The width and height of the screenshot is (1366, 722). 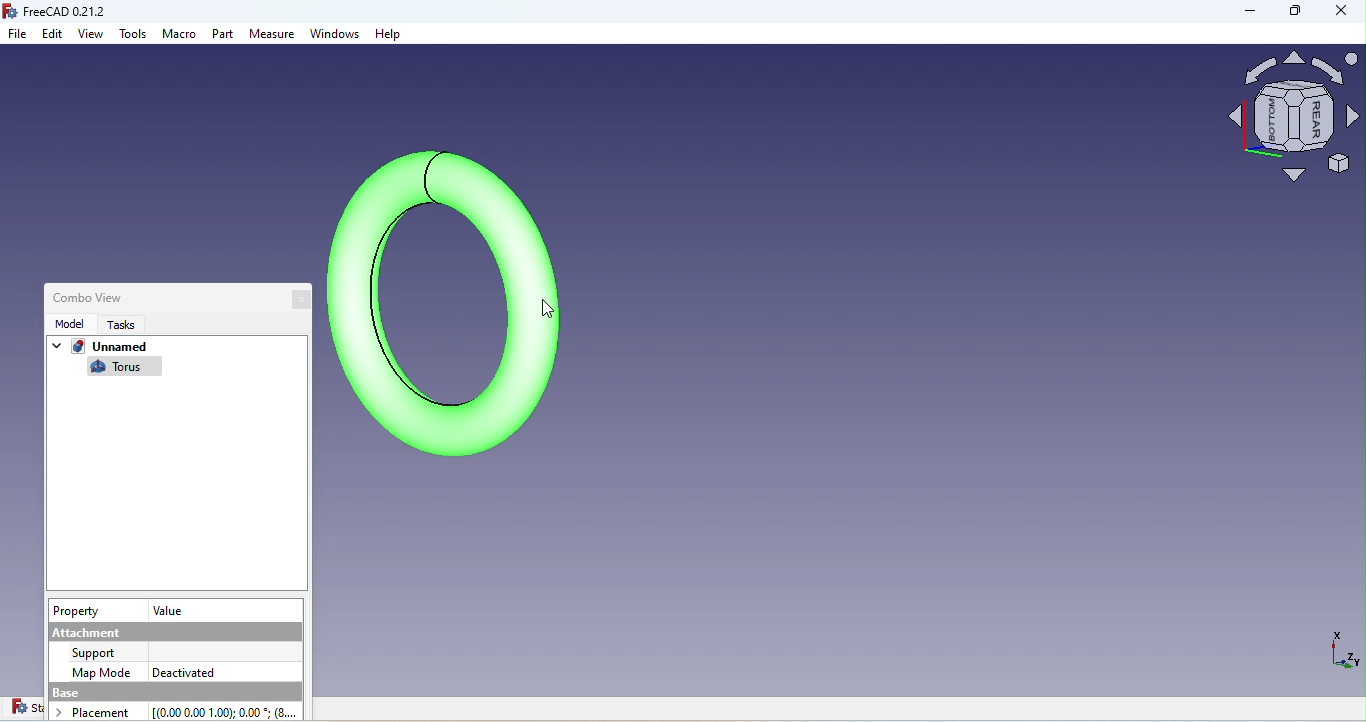 What do you see at coordinates (83, 296) in the screenshot?
I see `Combo view` at bounding box center [83, 296].